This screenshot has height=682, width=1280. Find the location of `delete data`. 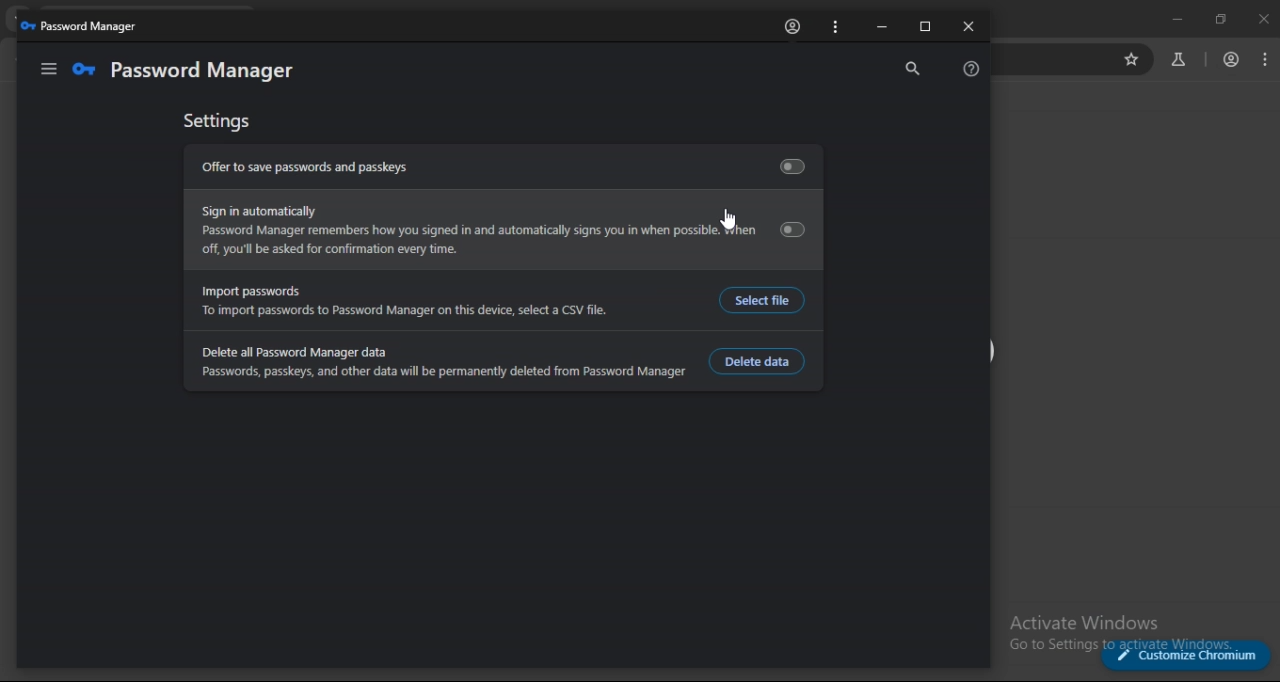

delete data is located at coordinates (761, 361).